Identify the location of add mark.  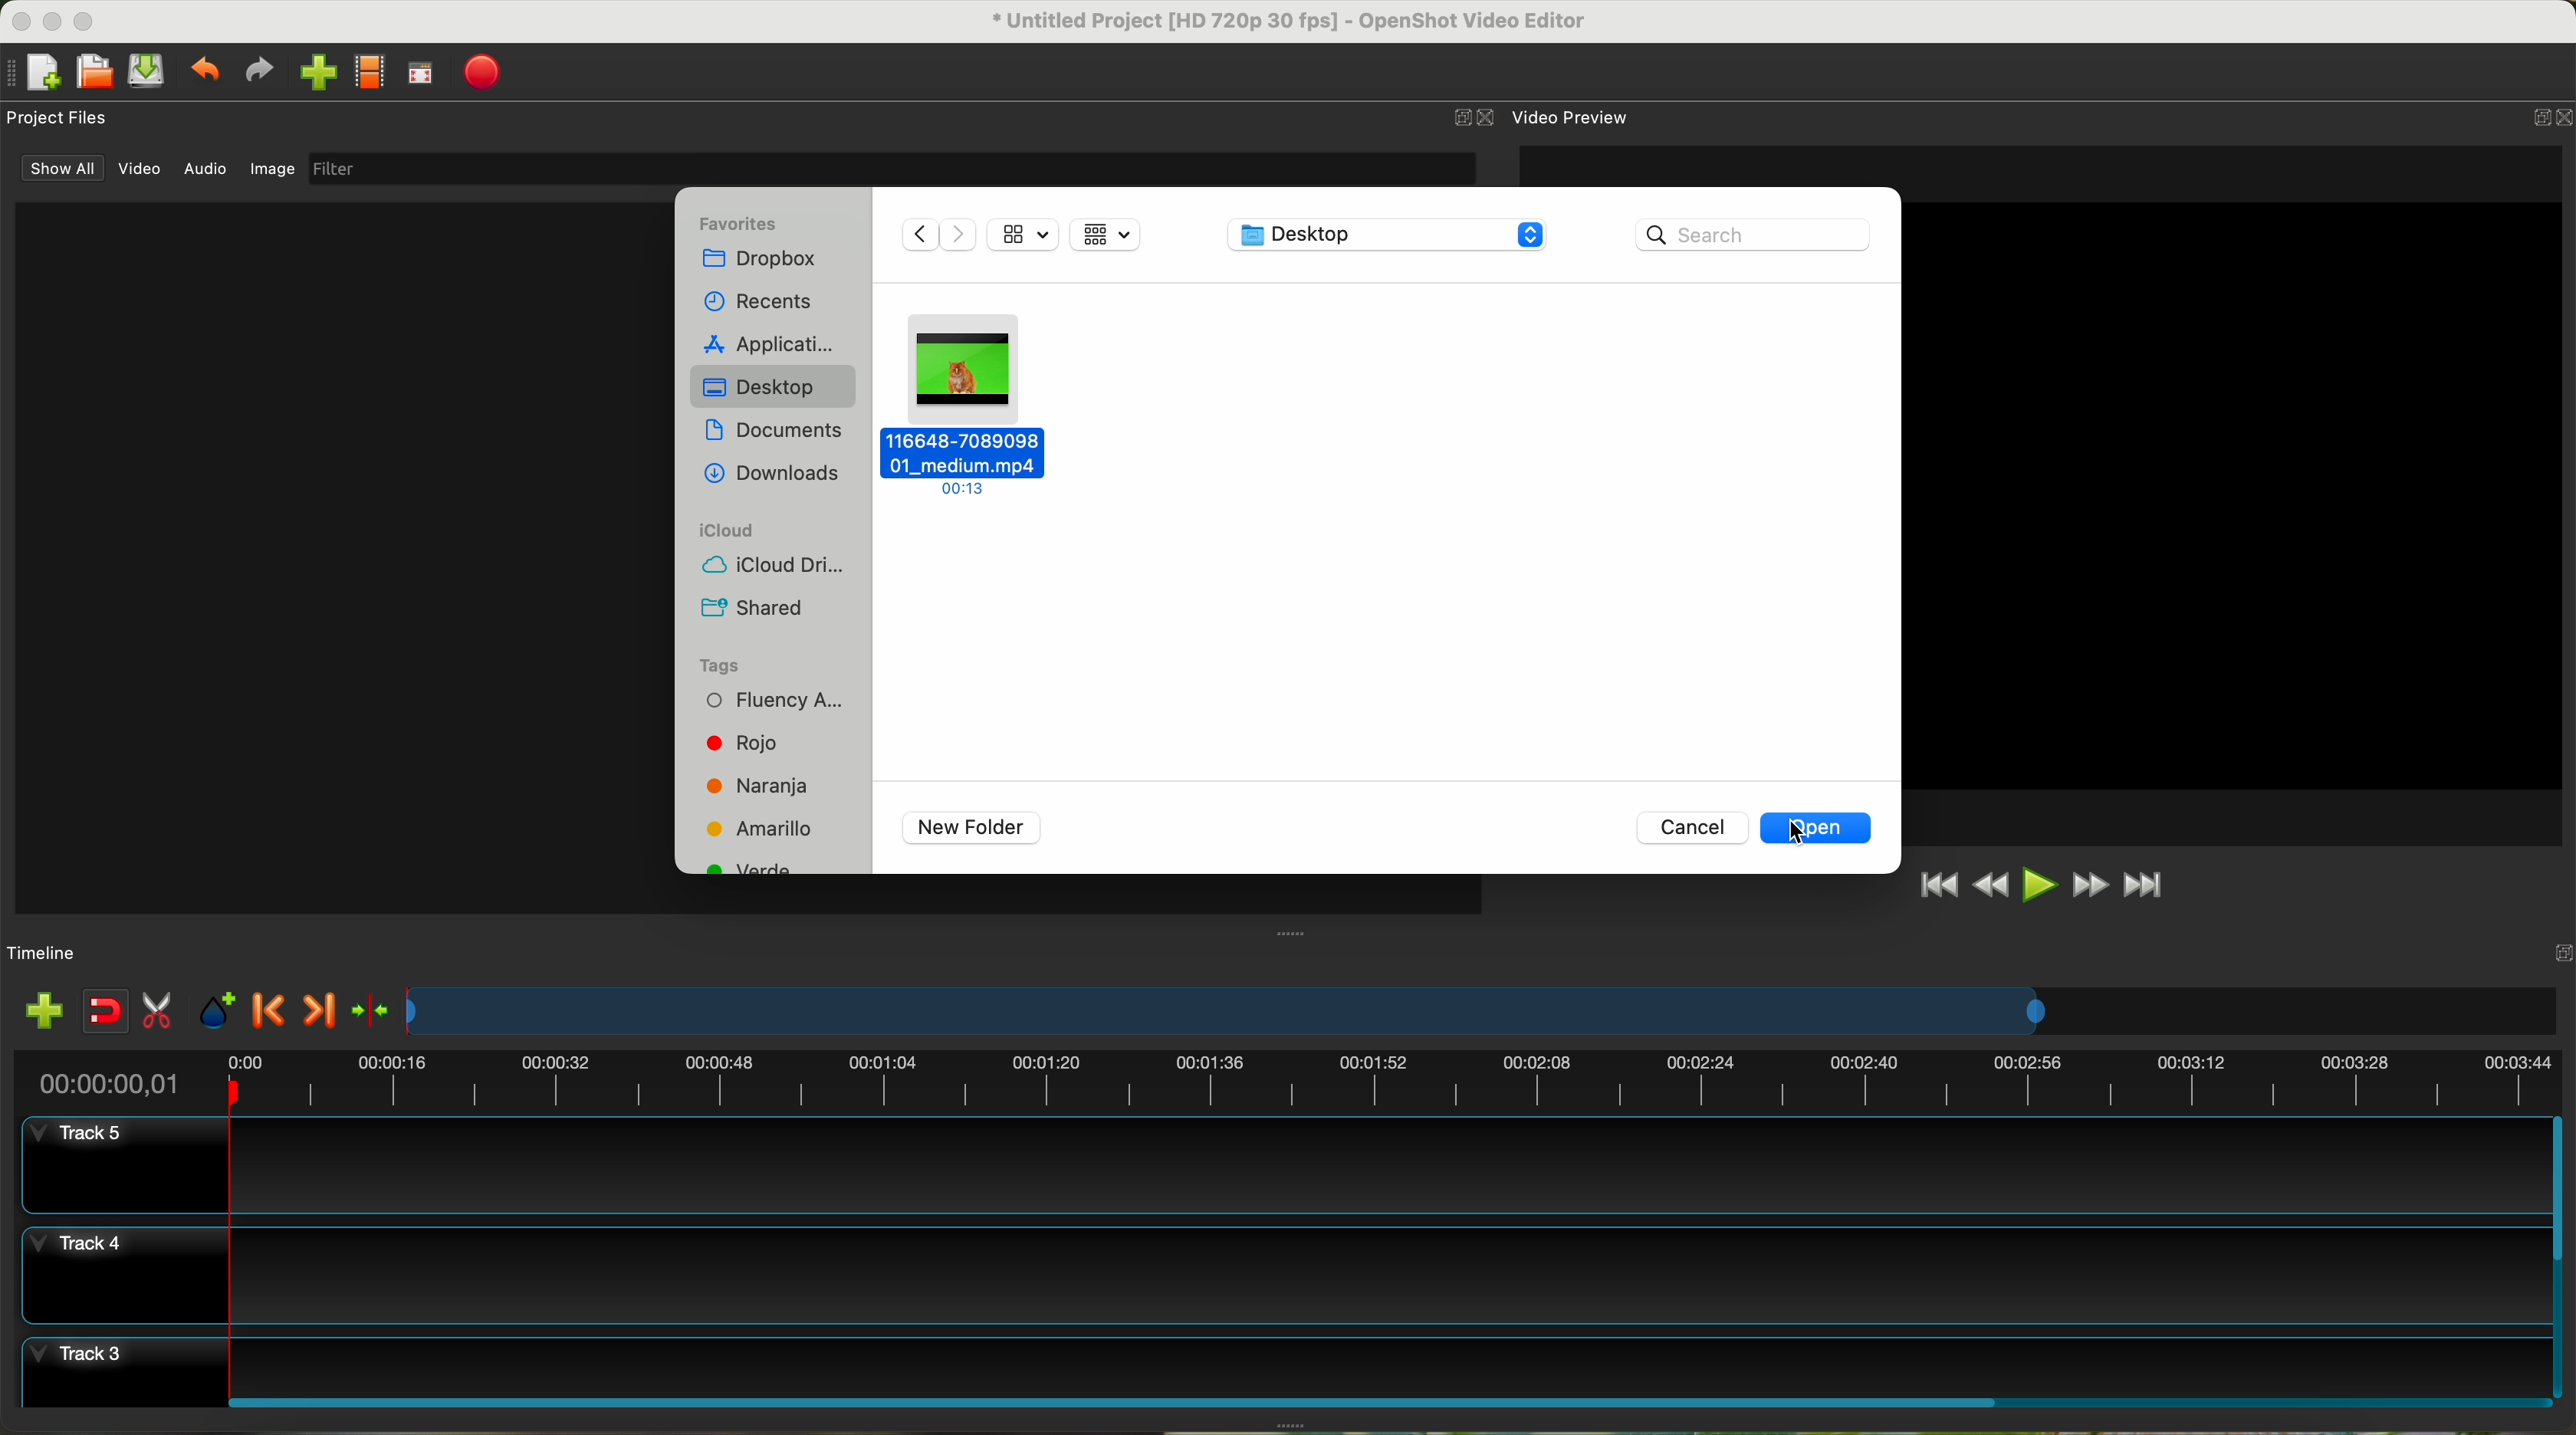
(217, 1011).